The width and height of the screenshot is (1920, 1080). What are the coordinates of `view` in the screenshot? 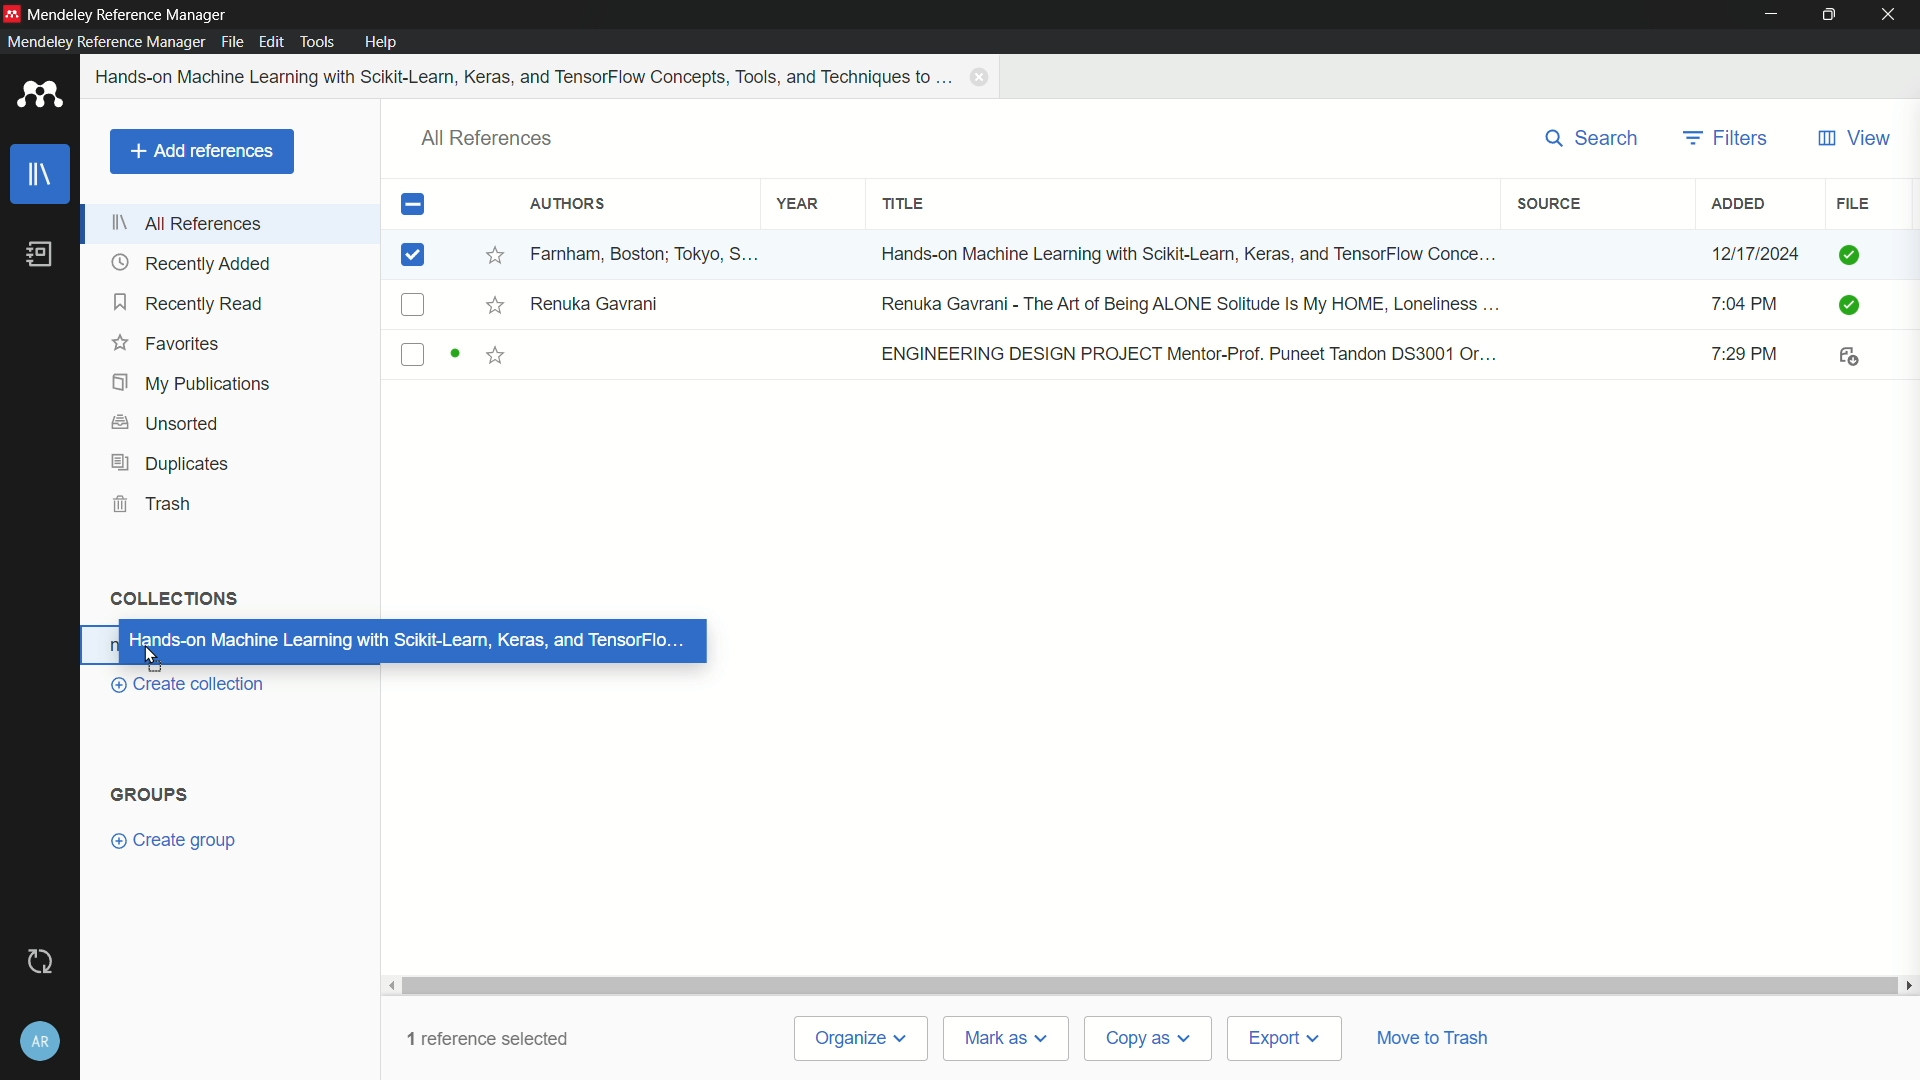 It's located at (1853, 139).